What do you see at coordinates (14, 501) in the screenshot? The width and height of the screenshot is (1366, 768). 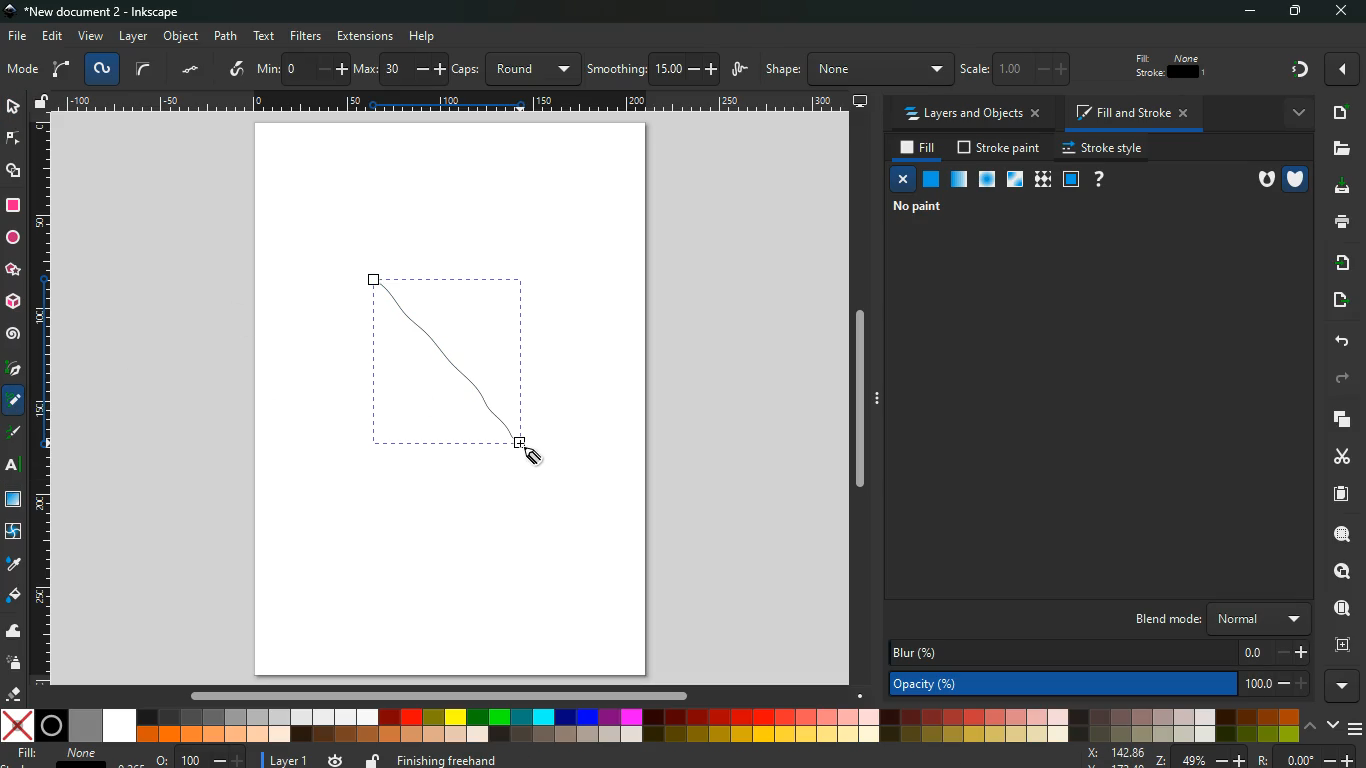 I see `window` at bounding box center [14, 501].